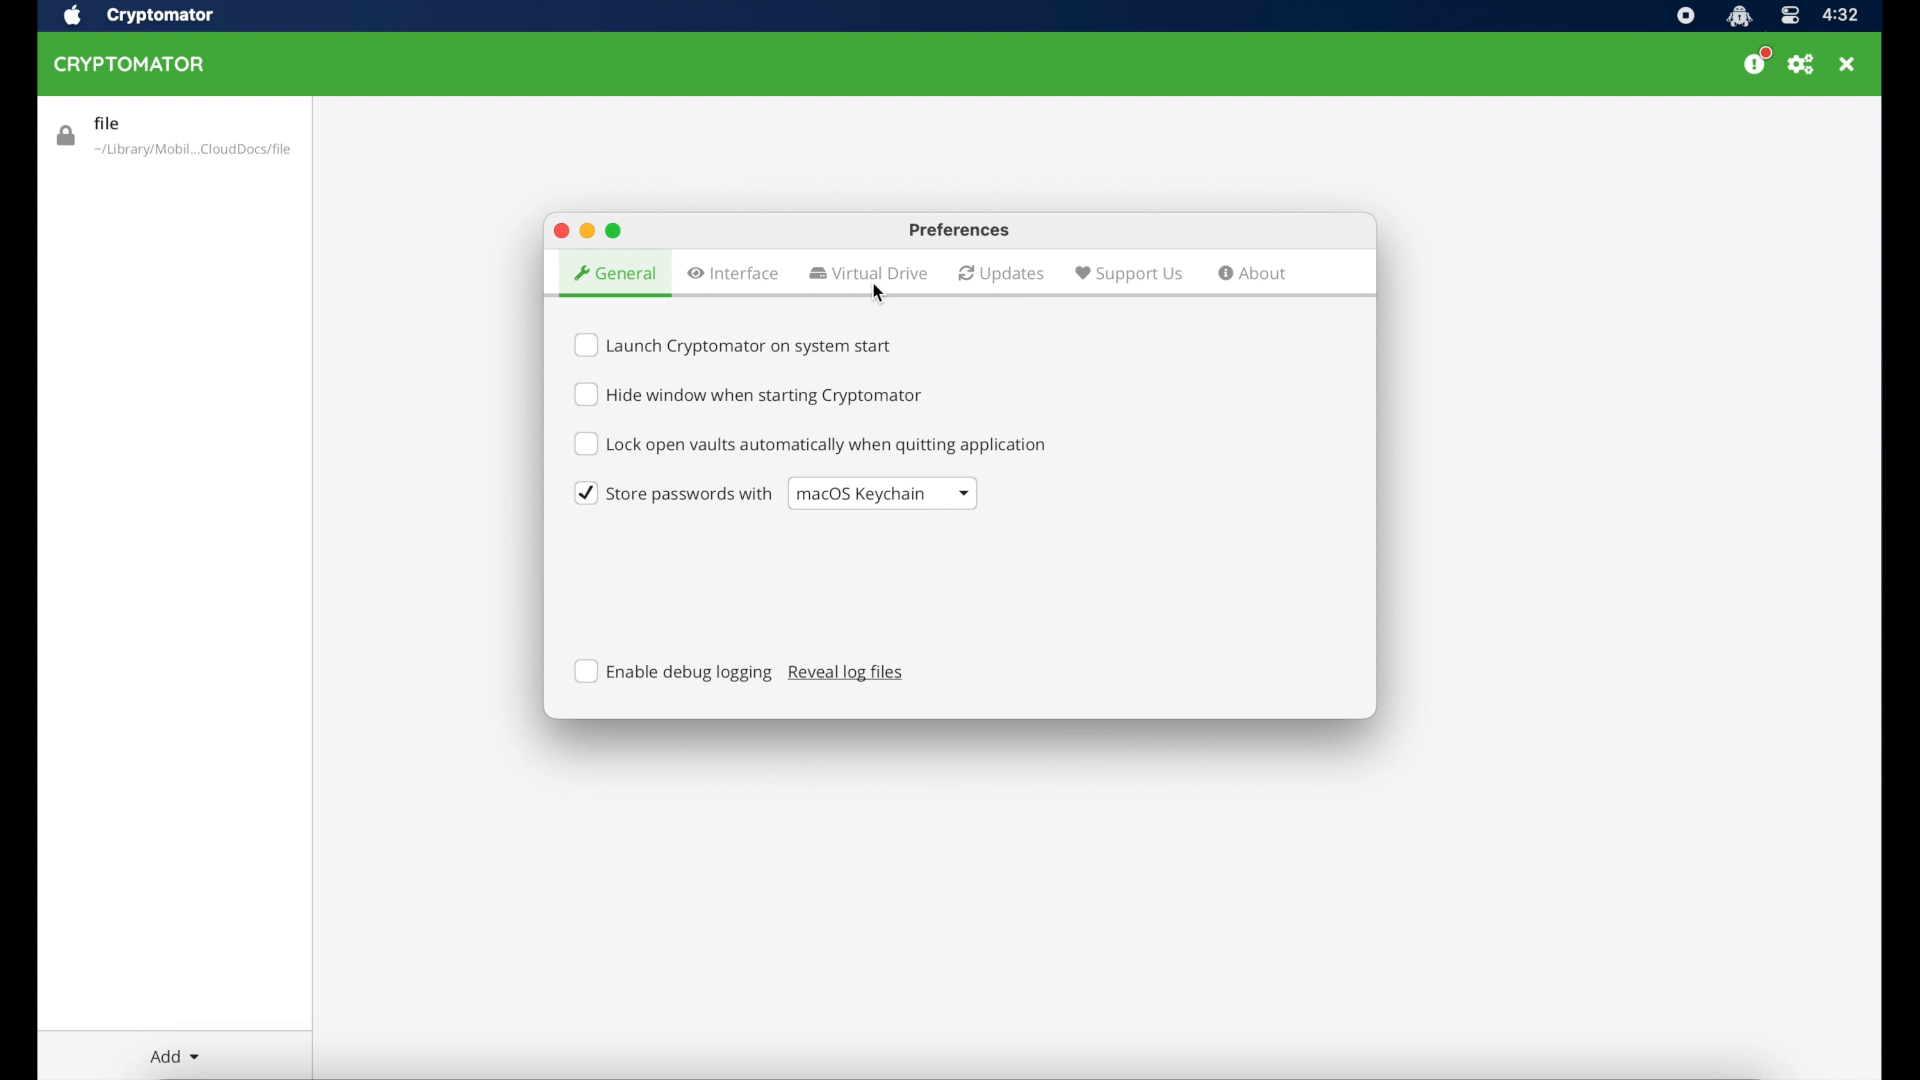 This screenshot has height=1080, width=1920. I want to click on cursor, so click(883, 292).